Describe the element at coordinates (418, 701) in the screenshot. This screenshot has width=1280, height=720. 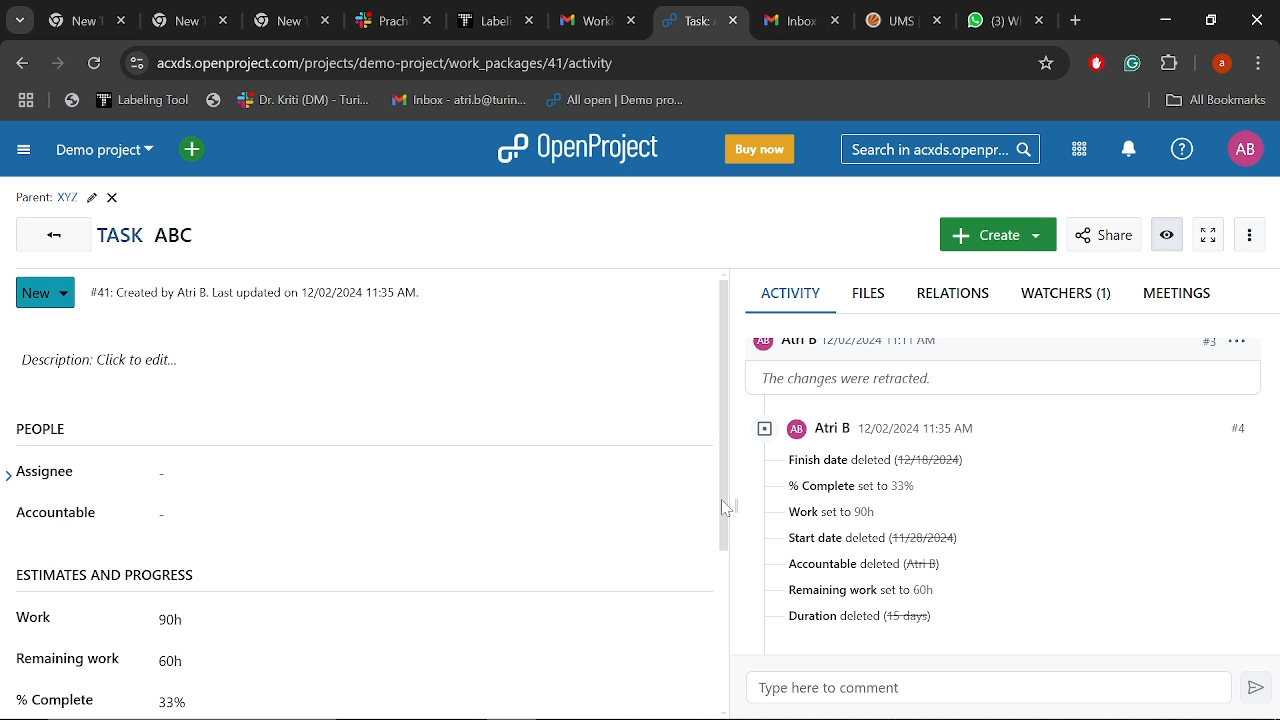
I see `Completed work` at that location.